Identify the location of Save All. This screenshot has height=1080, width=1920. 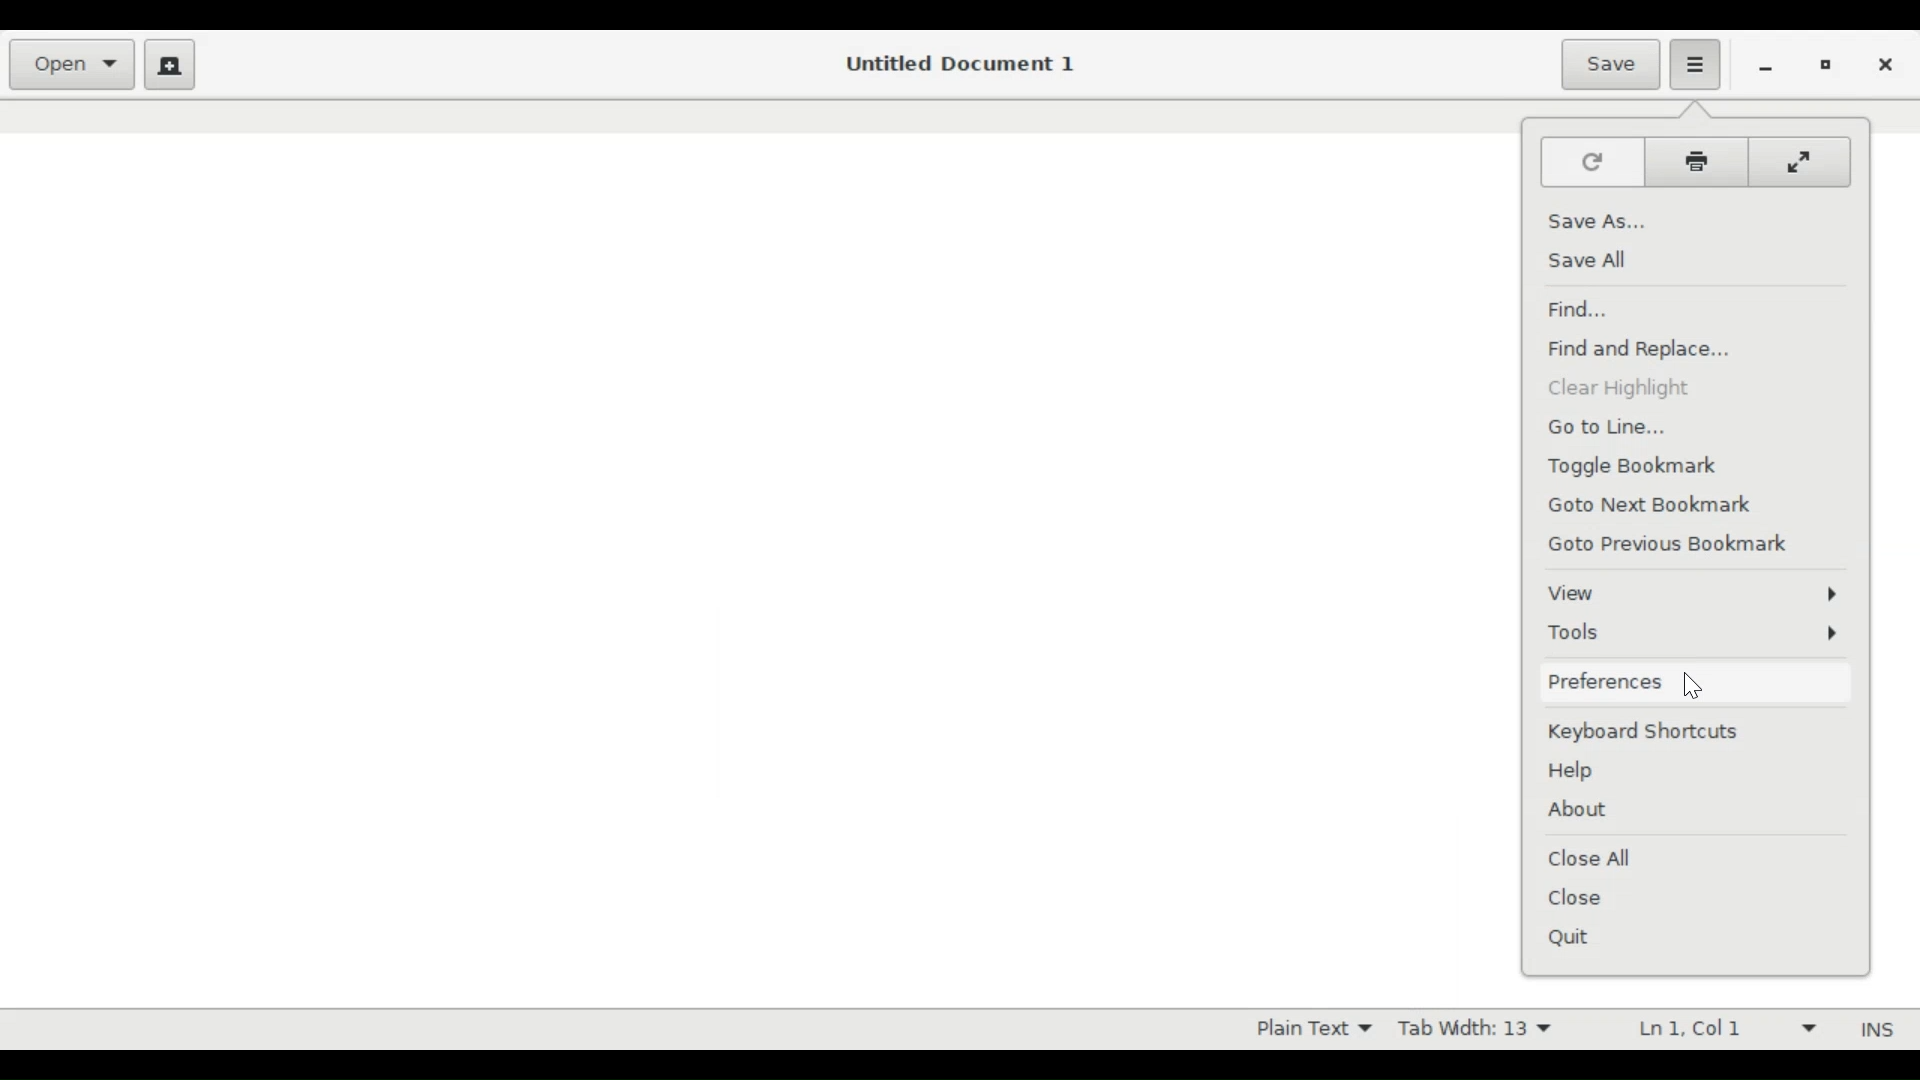
(1593, 261).